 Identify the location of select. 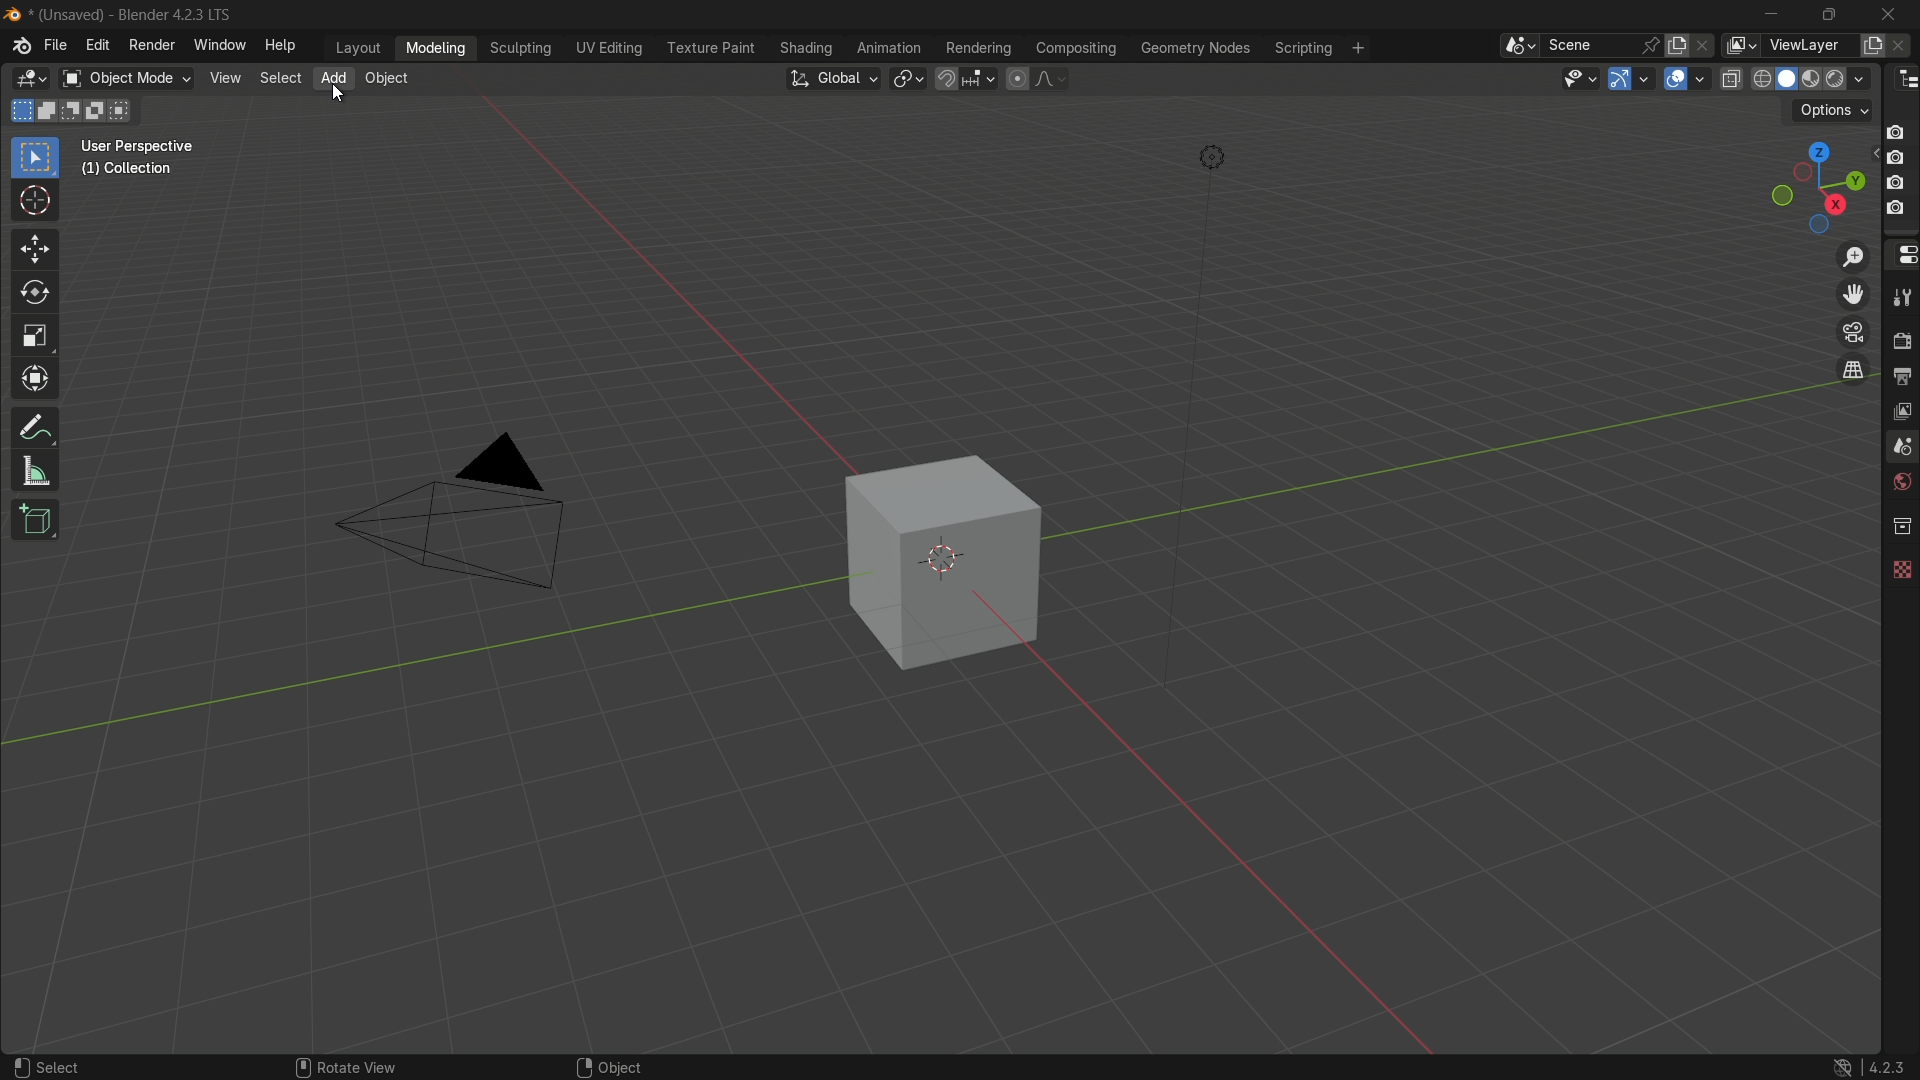
(279, 76).